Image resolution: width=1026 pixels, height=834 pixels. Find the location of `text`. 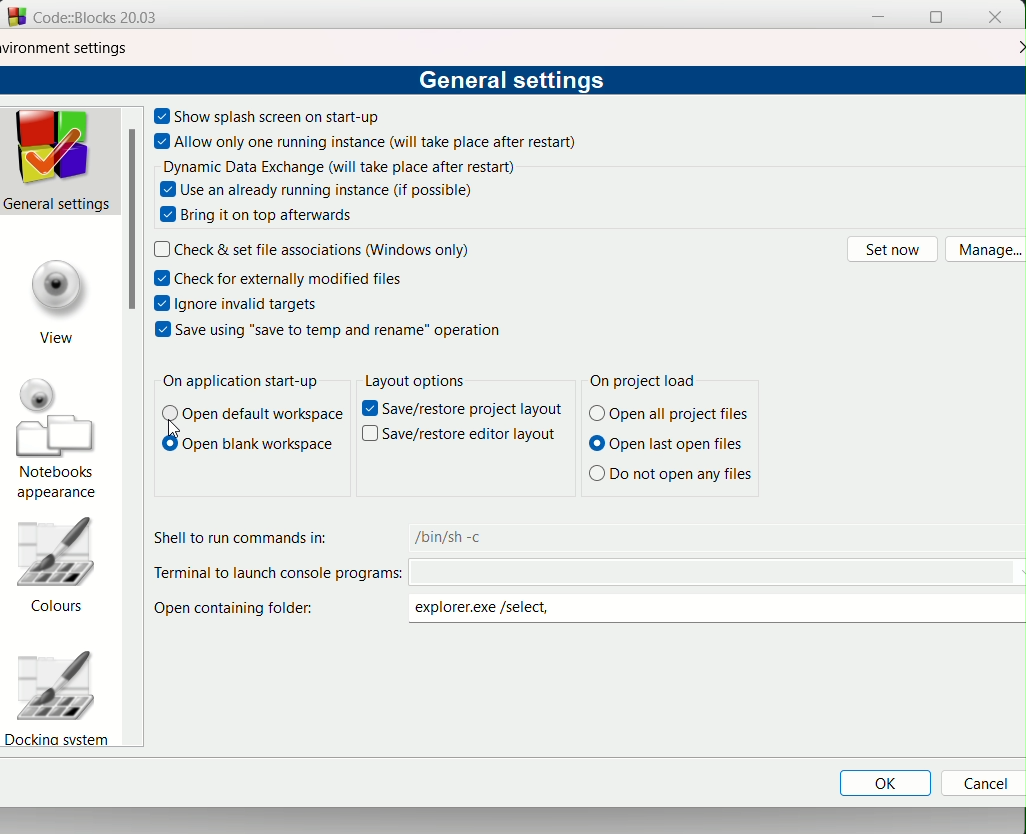

text is located at coordinates (325, 250).